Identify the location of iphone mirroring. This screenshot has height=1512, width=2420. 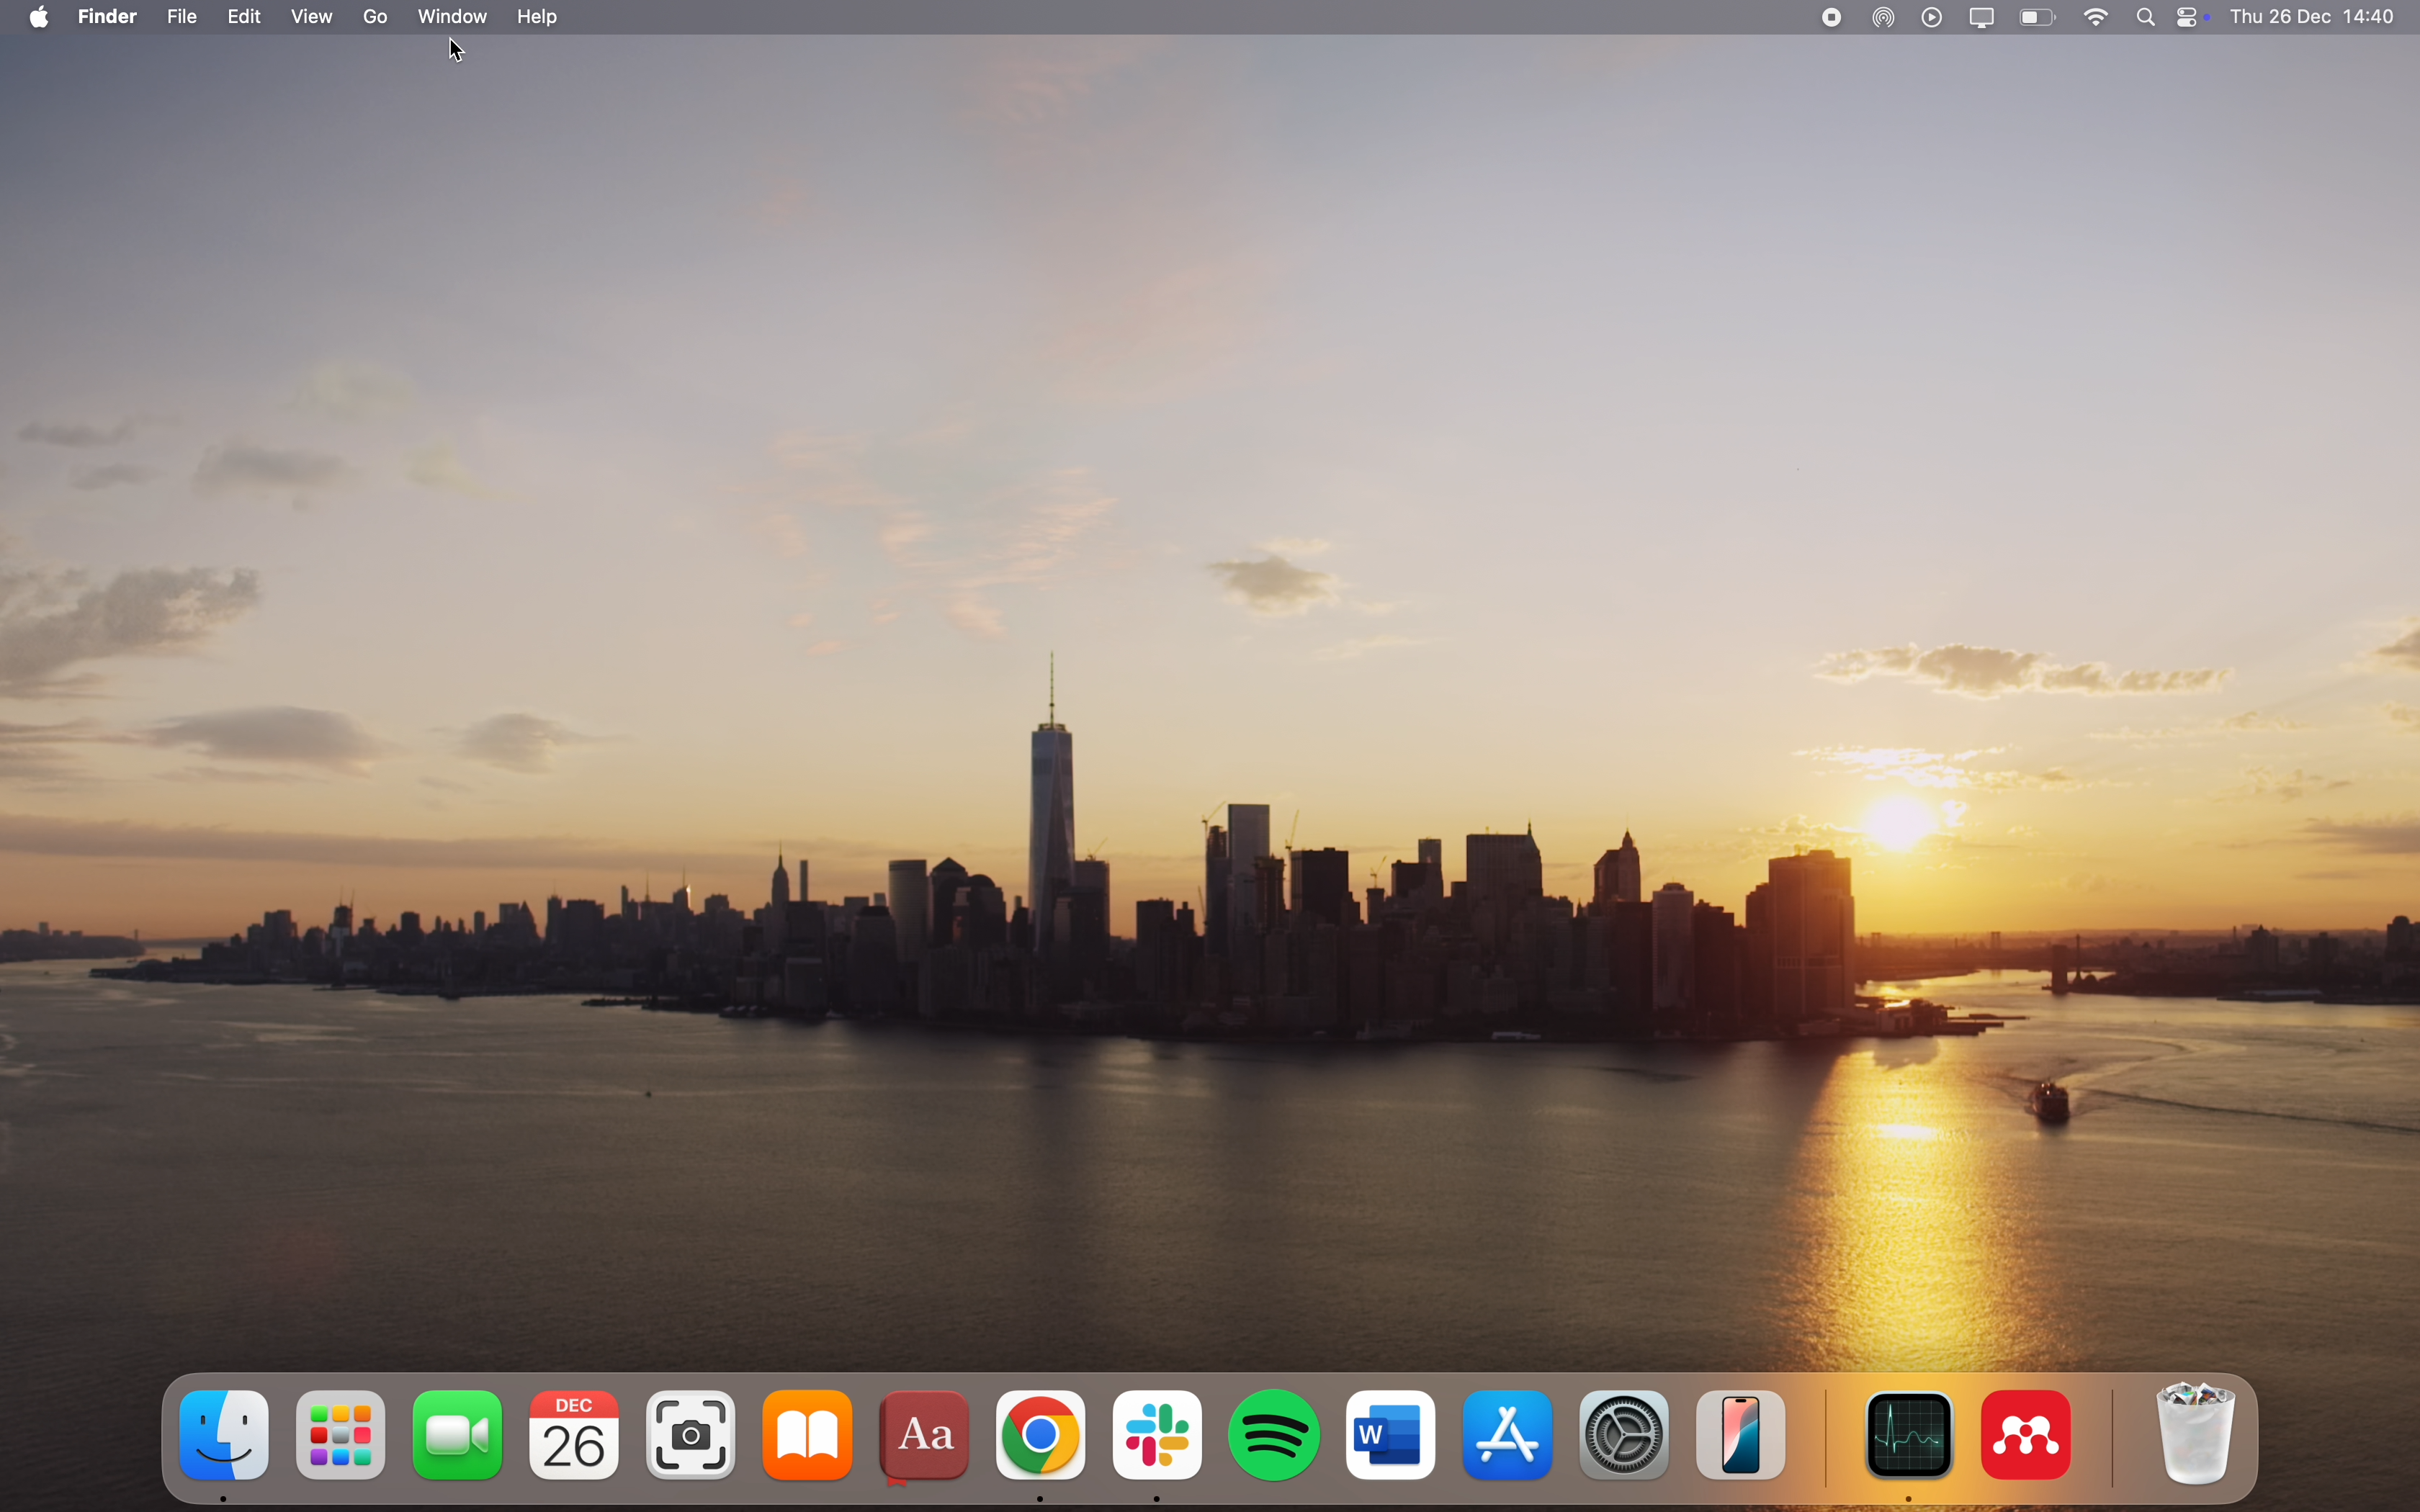
(1746, 1435).